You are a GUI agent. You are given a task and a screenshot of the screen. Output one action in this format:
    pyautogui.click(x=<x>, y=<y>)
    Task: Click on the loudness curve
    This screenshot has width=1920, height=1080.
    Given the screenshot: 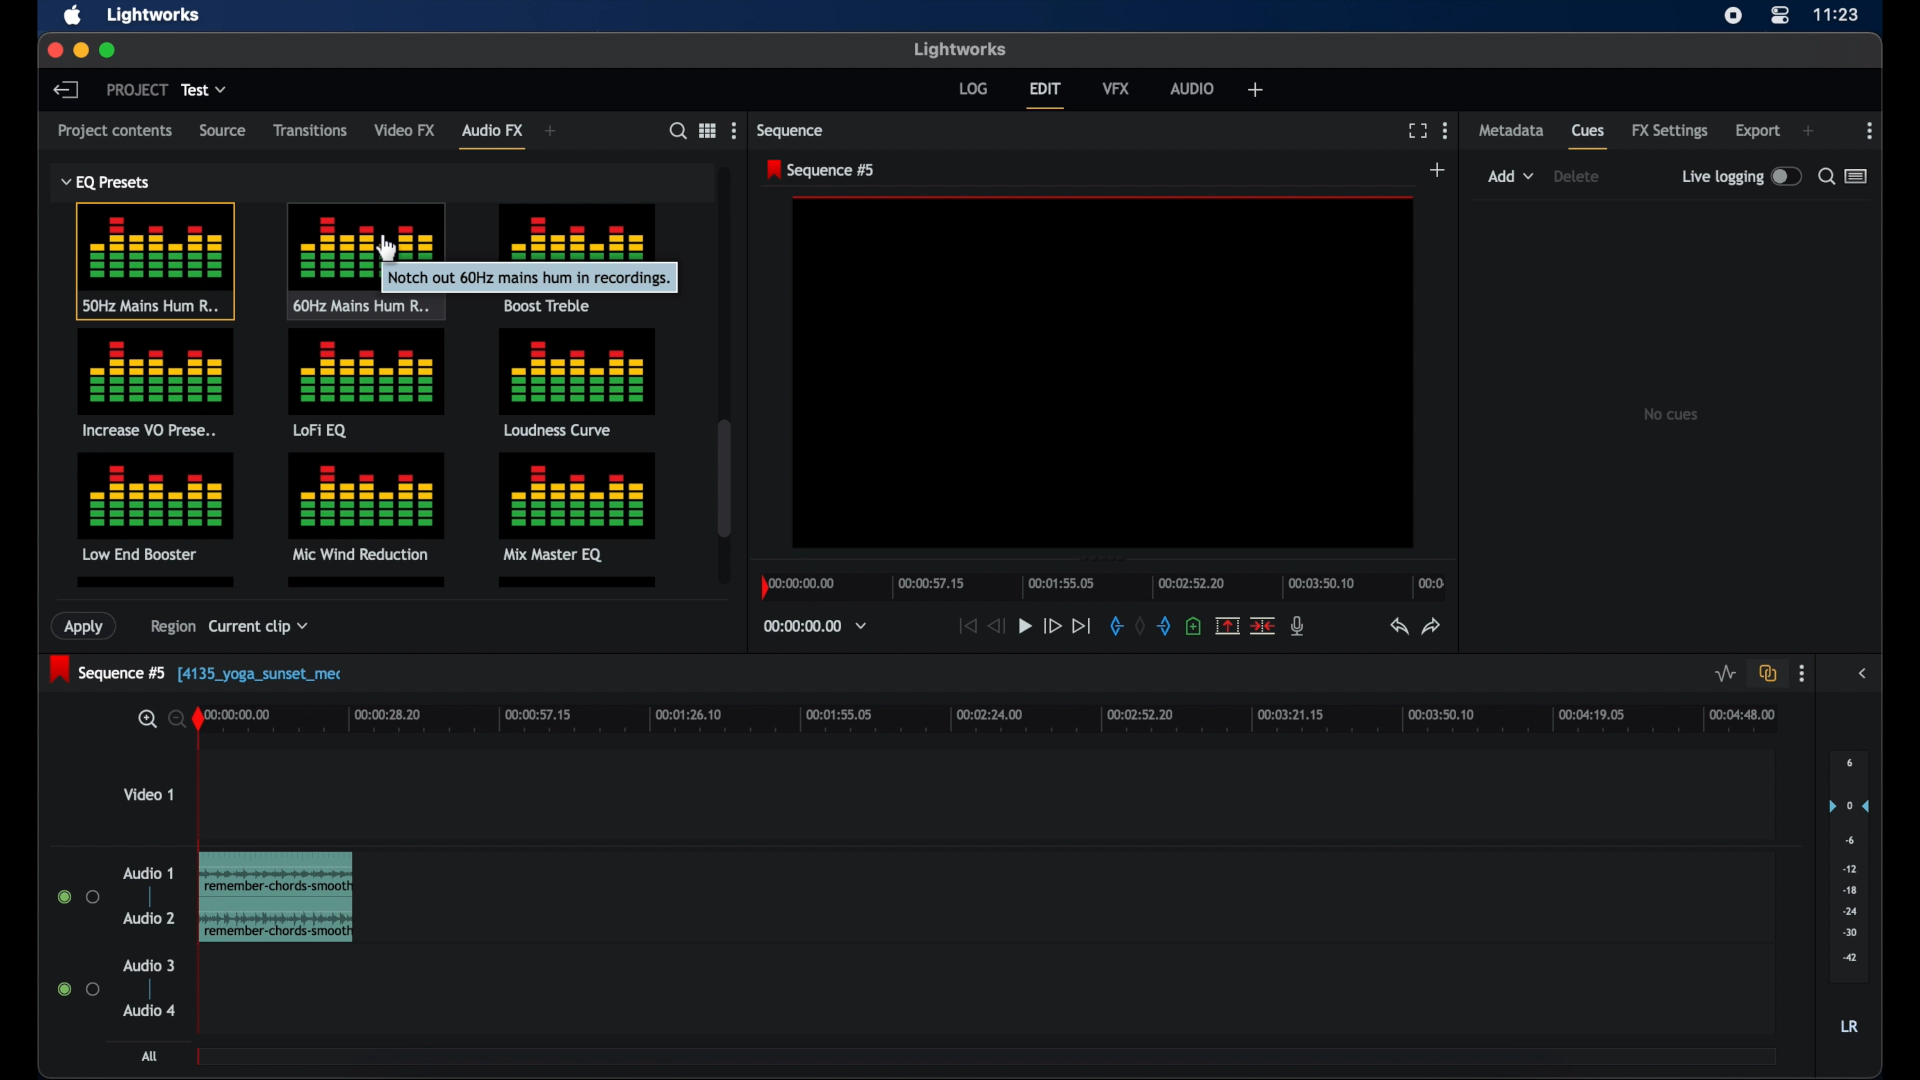 What is the action you would take?
    pyautogui.click(x=578, y=382)
    